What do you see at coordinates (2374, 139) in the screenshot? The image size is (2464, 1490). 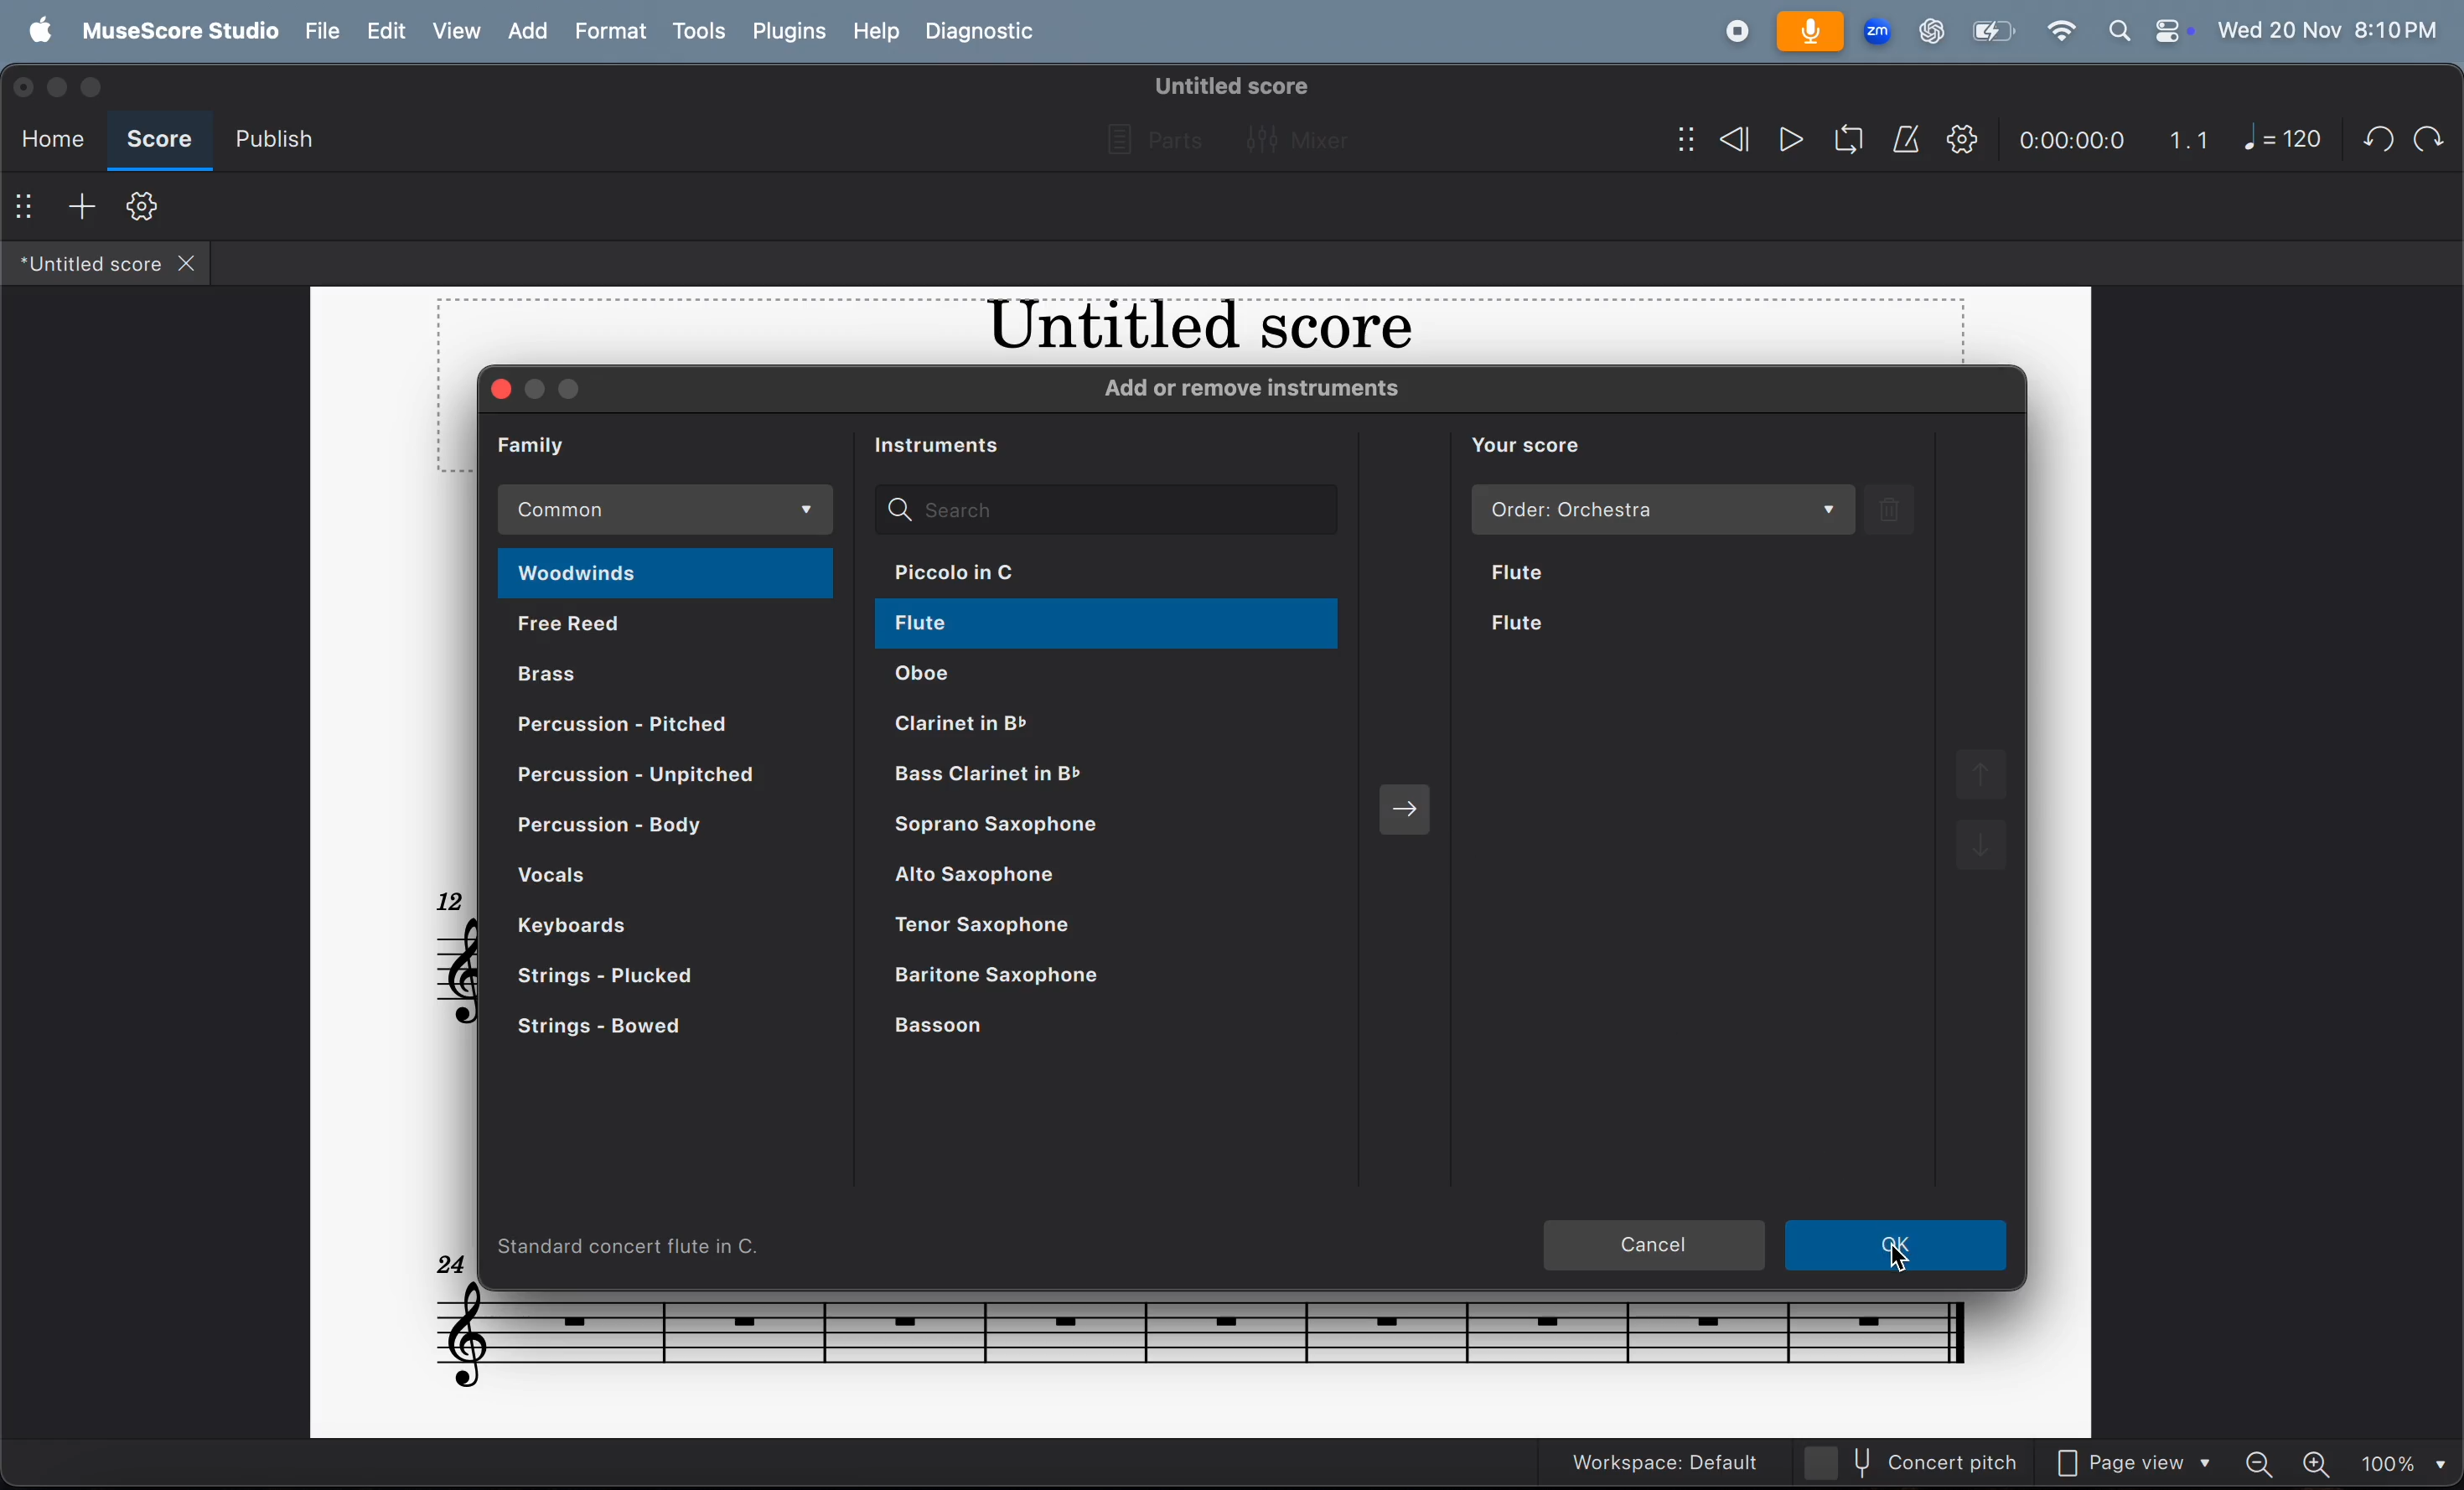 I see `undo` at bounding box center [2374, 139].